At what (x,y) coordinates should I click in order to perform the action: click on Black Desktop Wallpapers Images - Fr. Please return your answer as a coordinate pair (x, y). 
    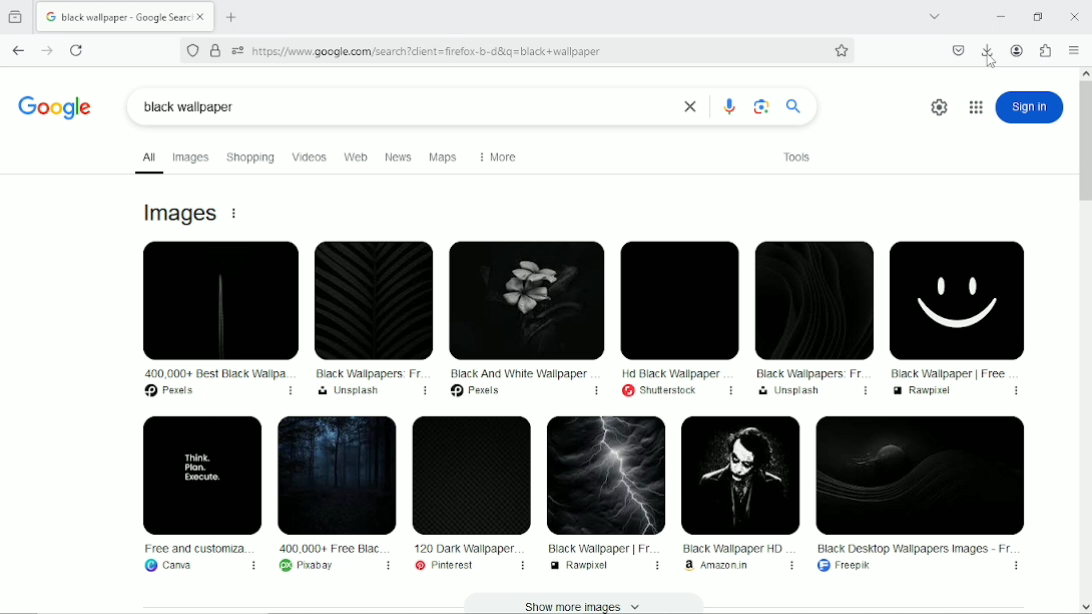
    Looking at the image, I should click on (920, 493).